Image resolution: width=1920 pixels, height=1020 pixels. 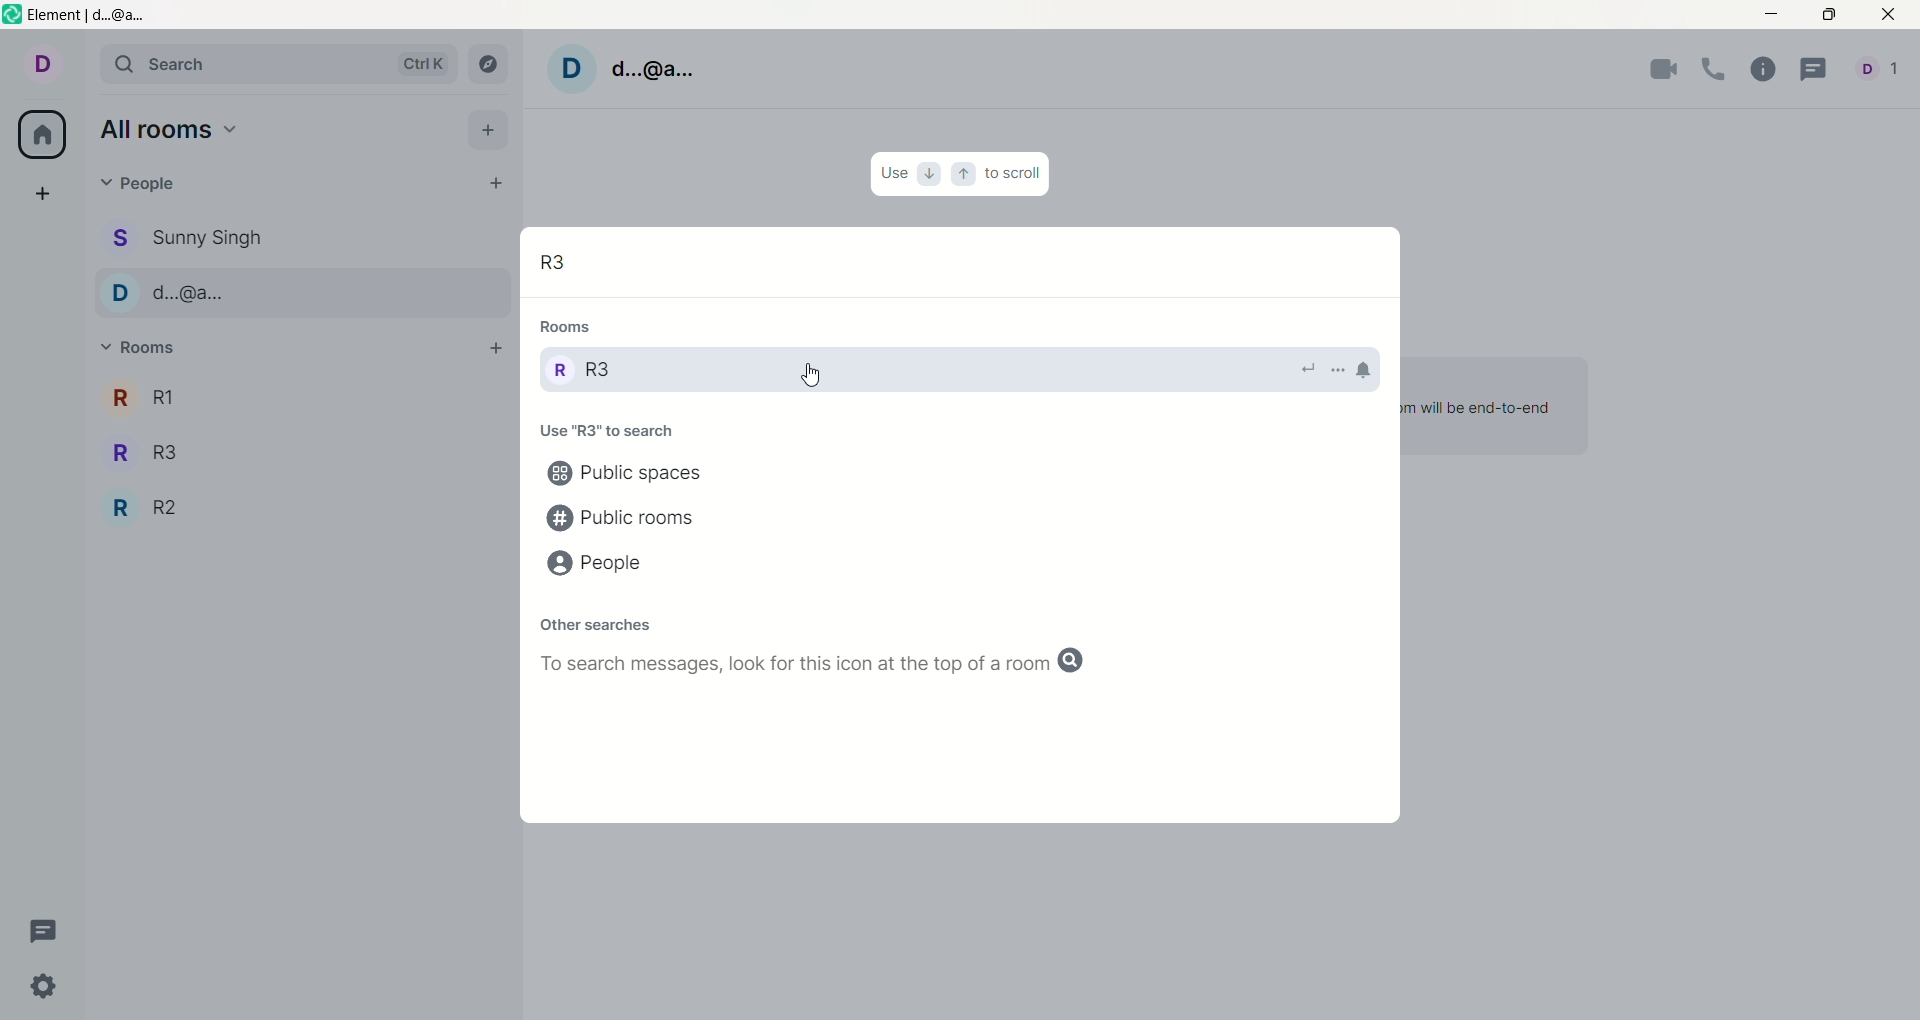 What do you see at coordinates (274, 63) in the screenshot?
I see `search` at bounding box center [274, 63].